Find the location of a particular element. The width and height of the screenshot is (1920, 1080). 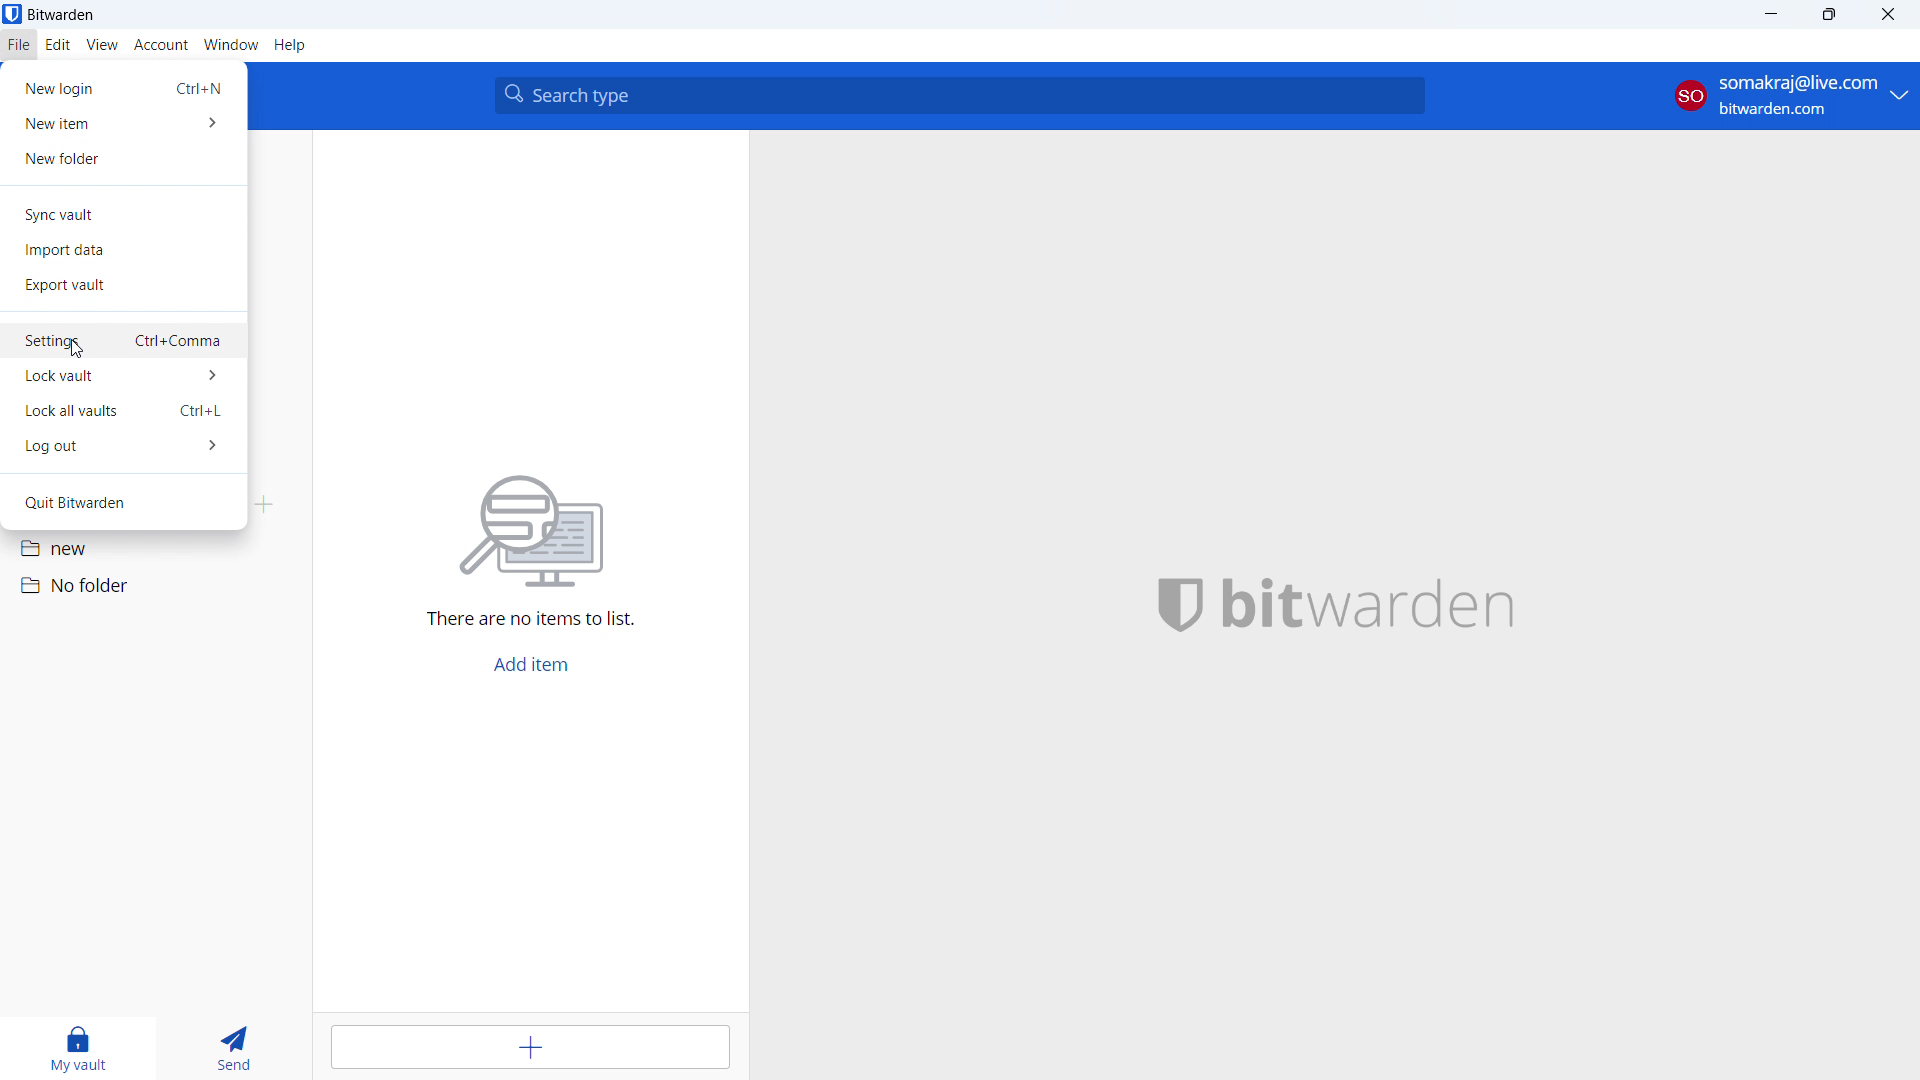

lock all vaults is located at coordinates (124, 411).